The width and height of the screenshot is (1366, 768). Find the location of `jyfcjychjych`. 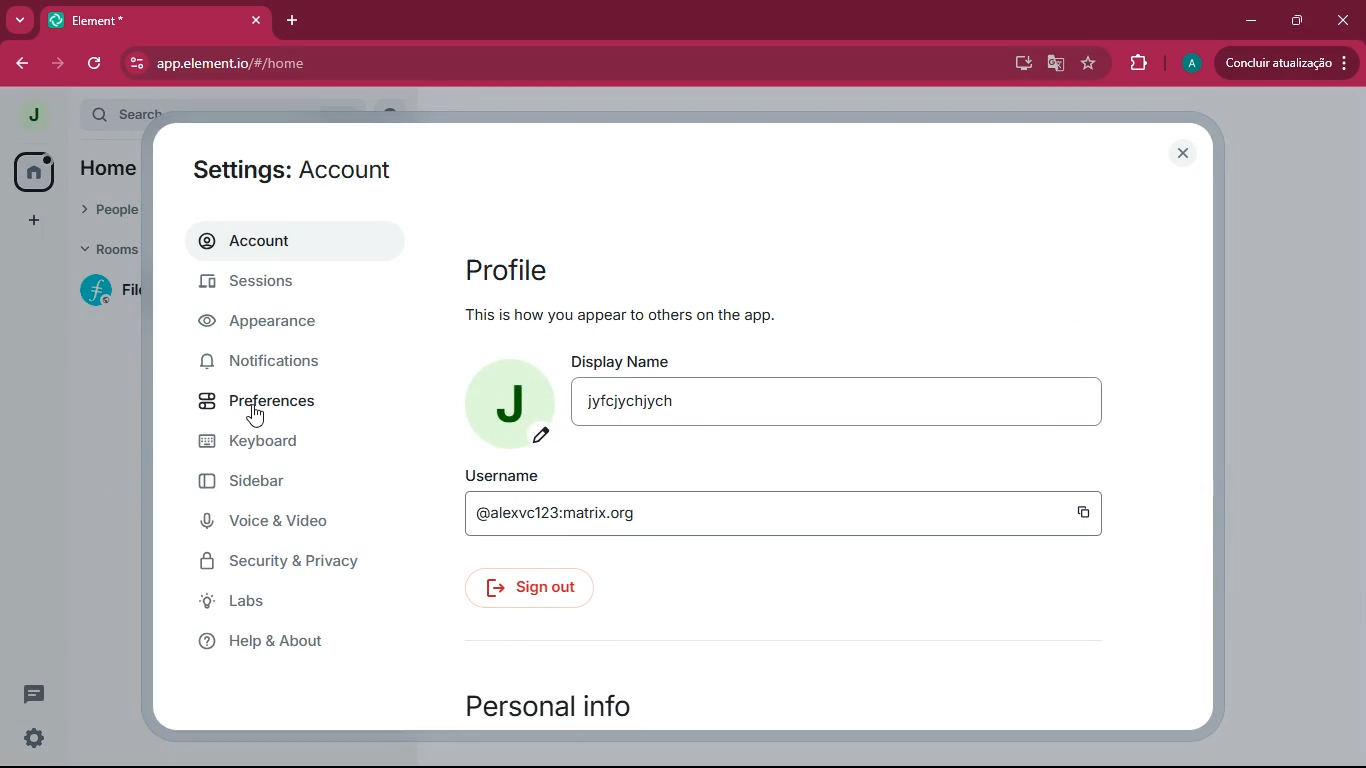

jyfcjychjych is located at coordinates (837, 401).